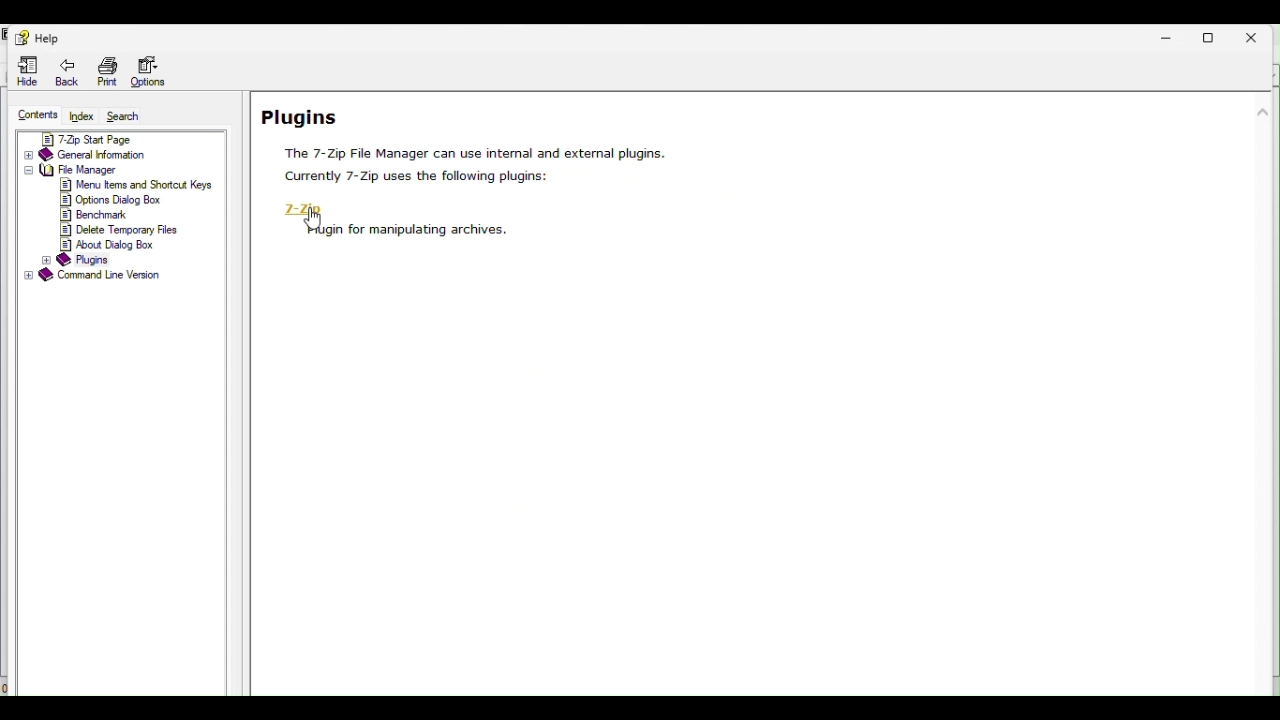  What do you see at coordinates (107, 69) in the screenshot?
I see `Print` at bounding box center [107, 69].